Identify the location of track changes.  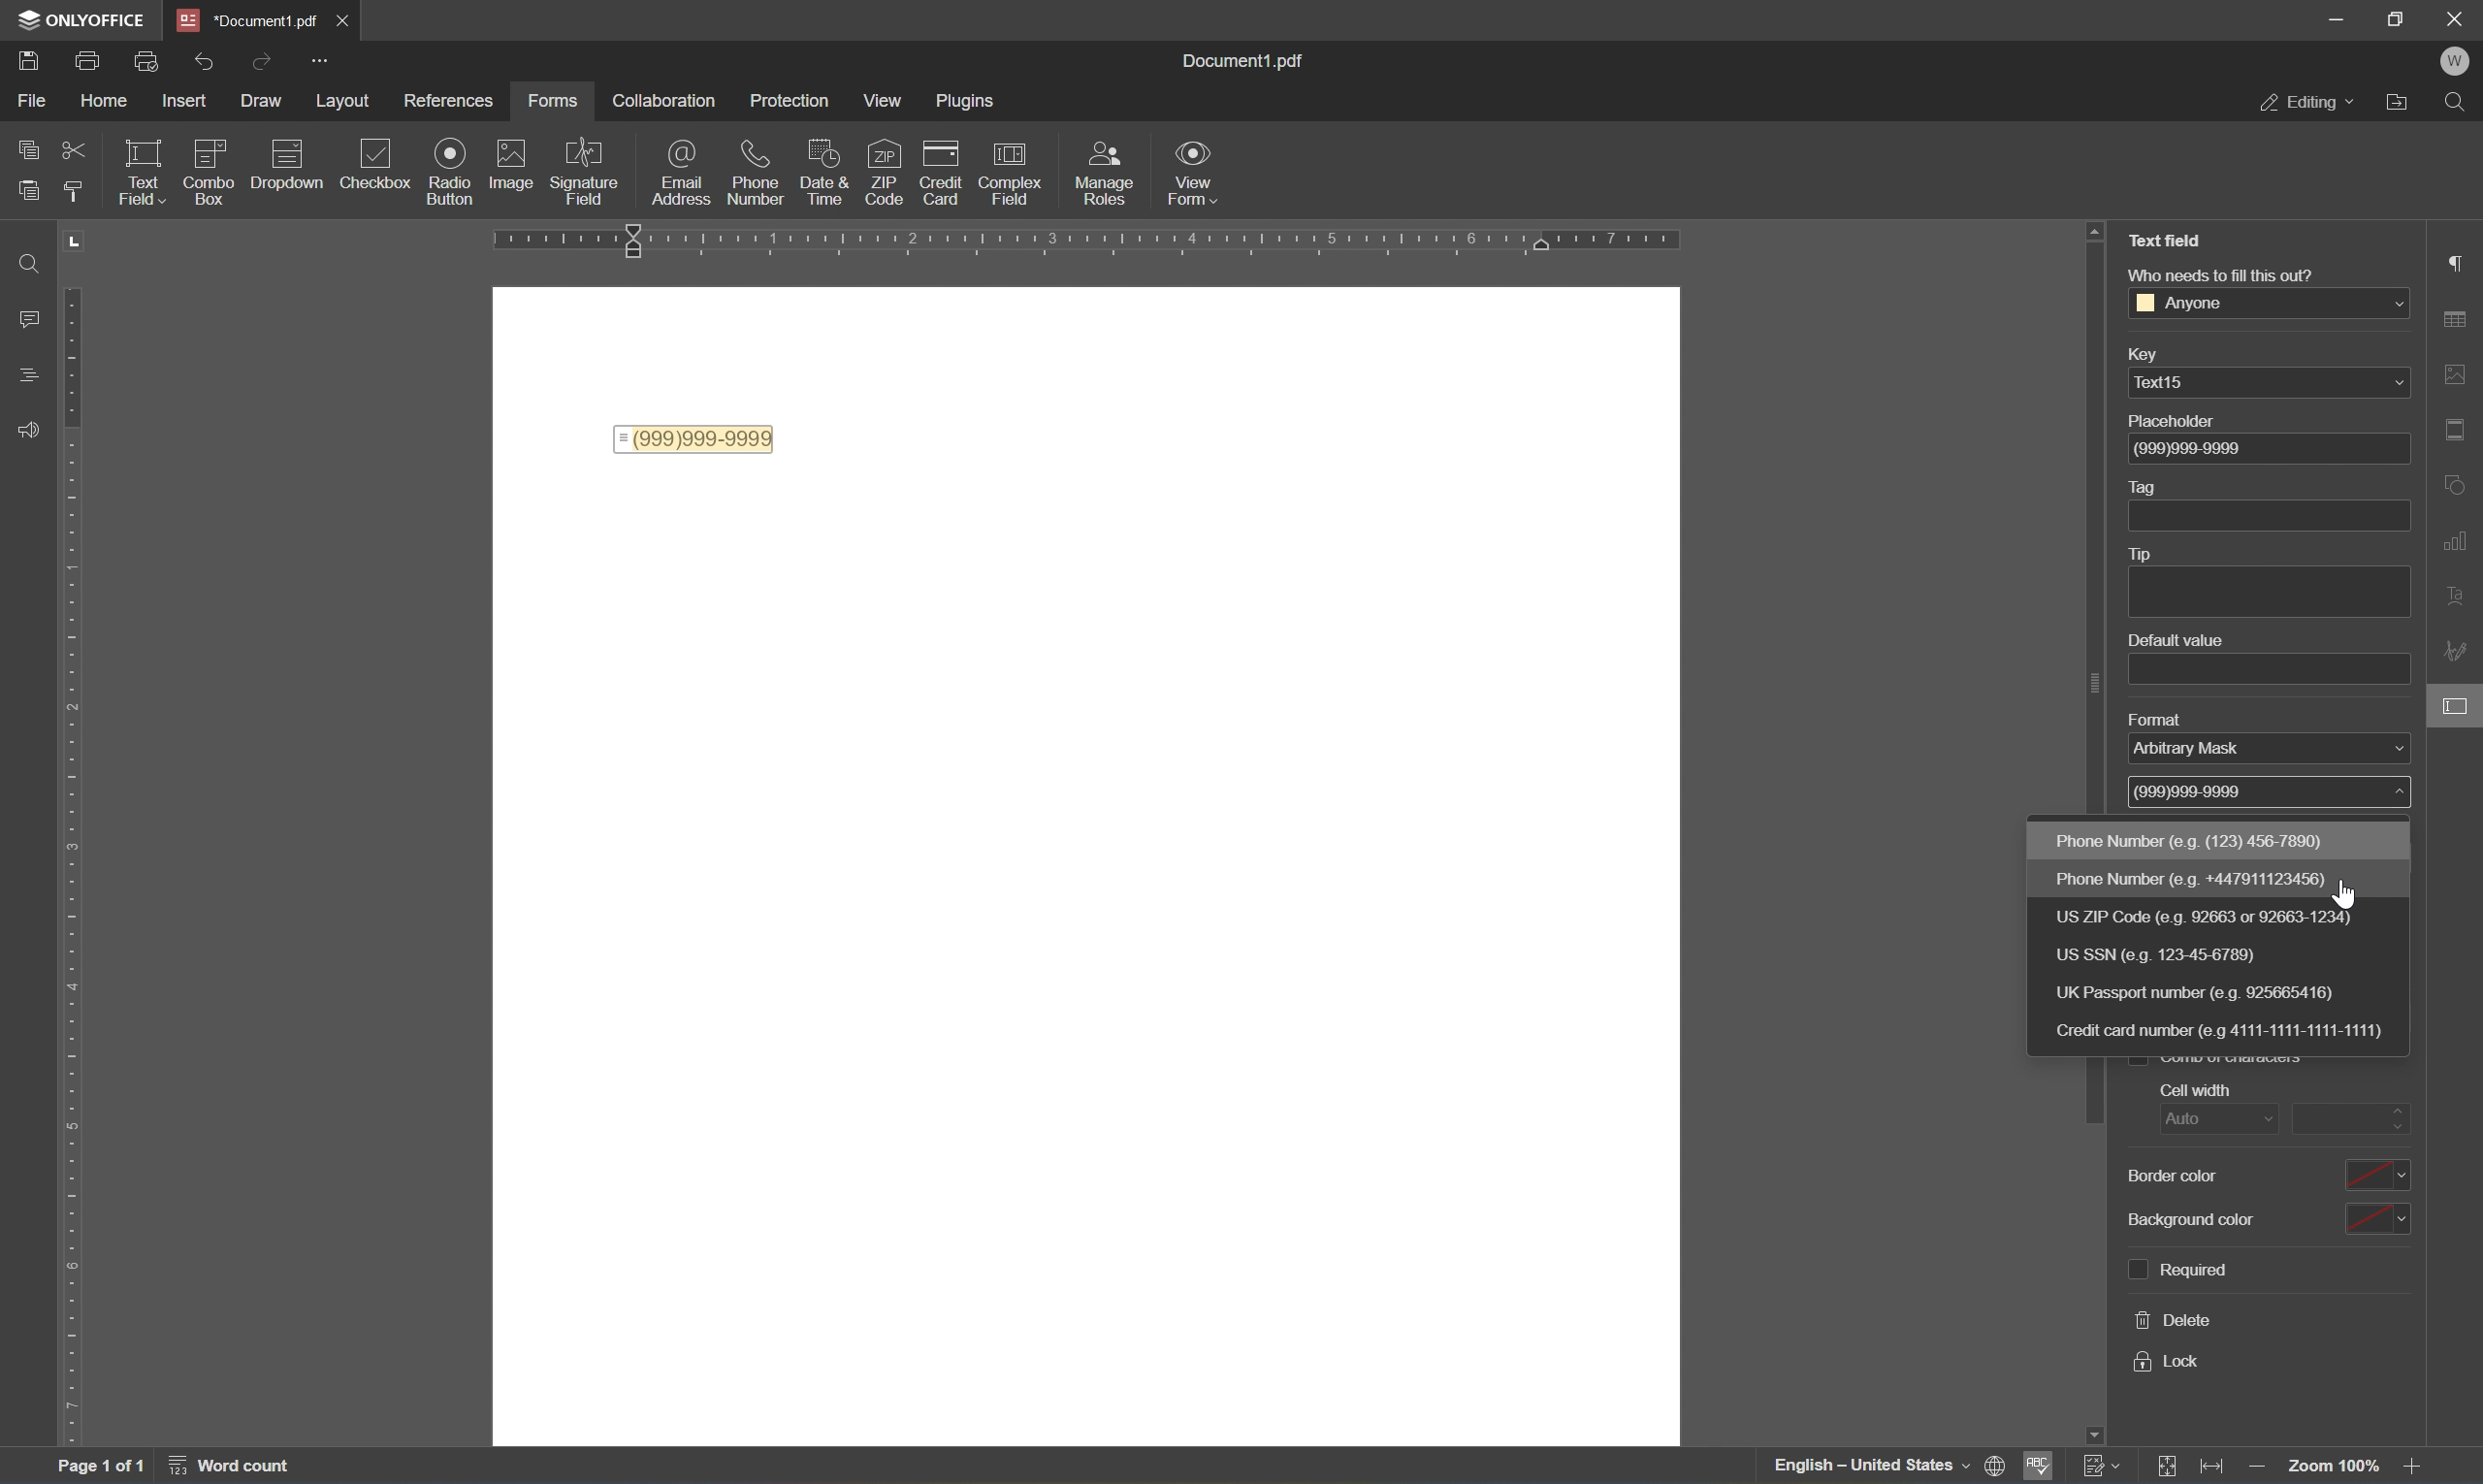
(2099, 1464).